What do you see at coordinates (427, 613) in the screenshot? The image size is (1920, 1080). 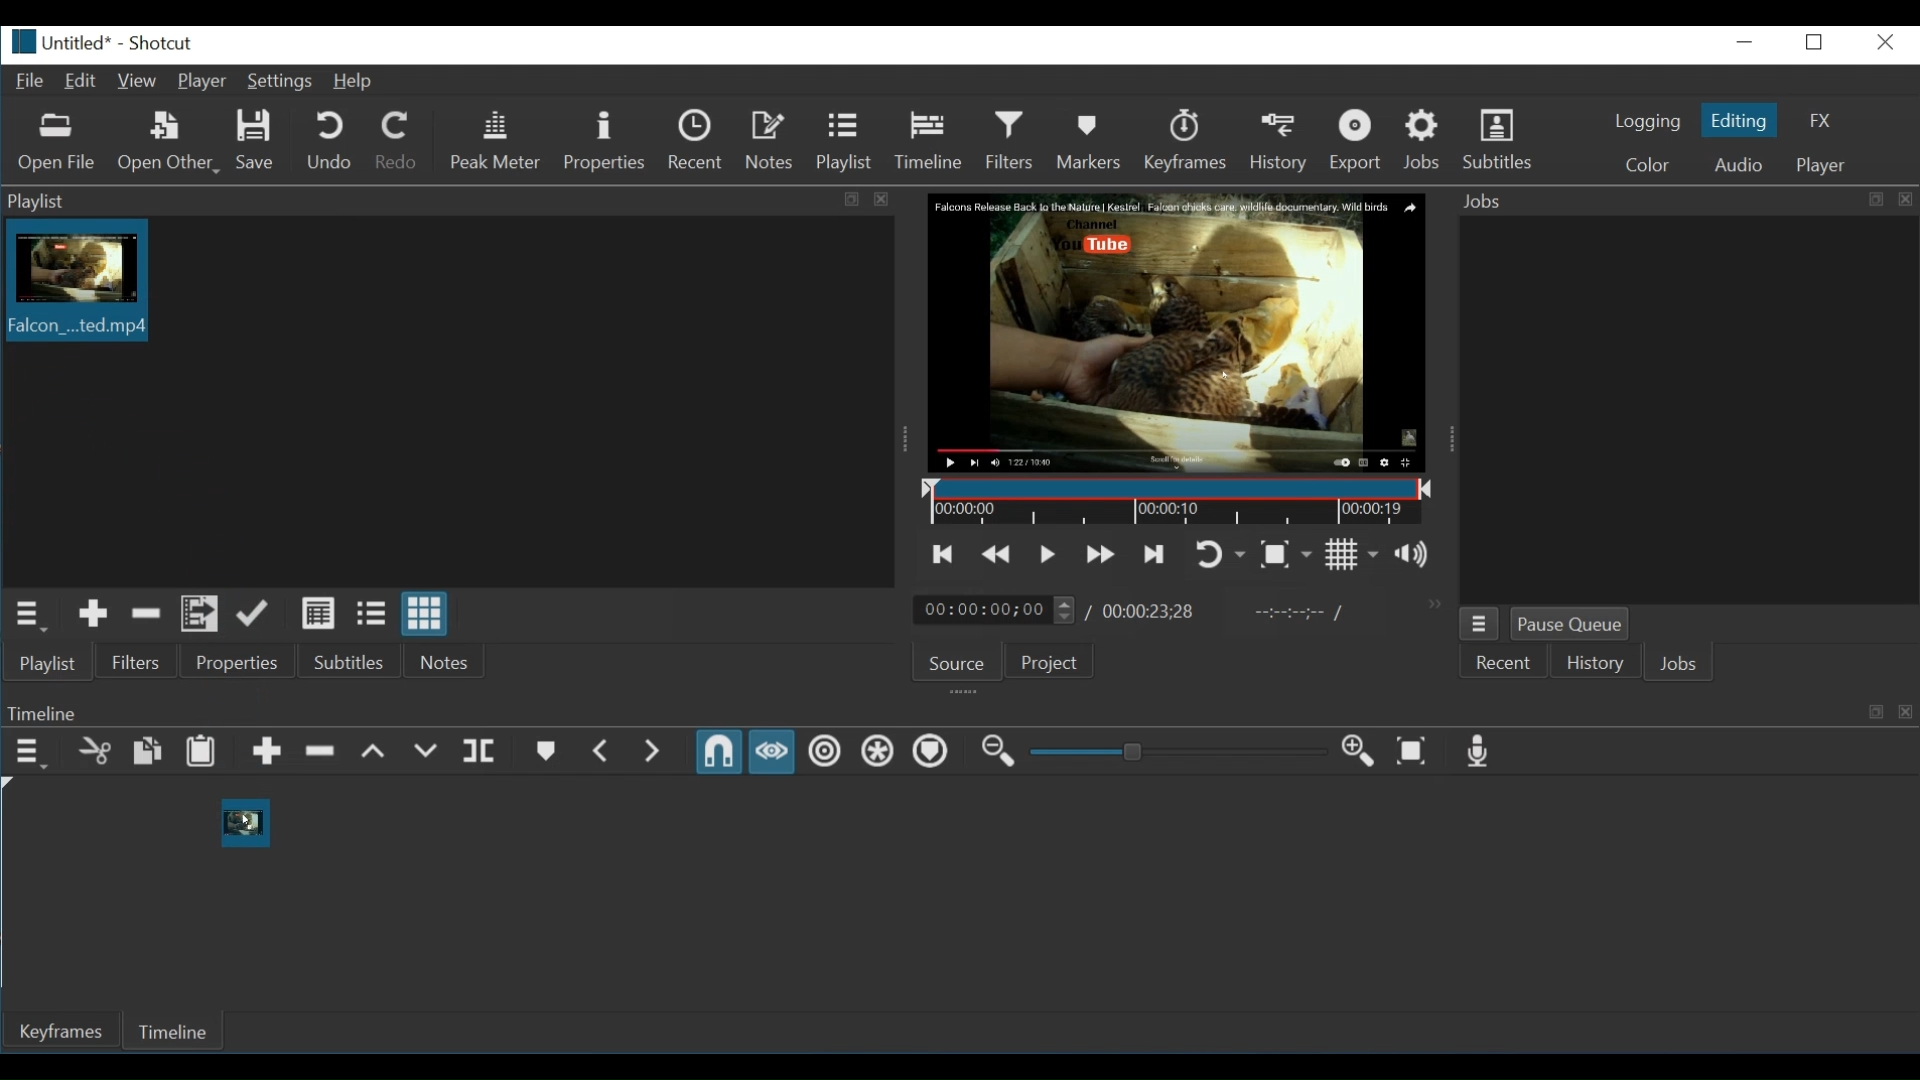 I see `View as icon` at bounding box center [427, 613].